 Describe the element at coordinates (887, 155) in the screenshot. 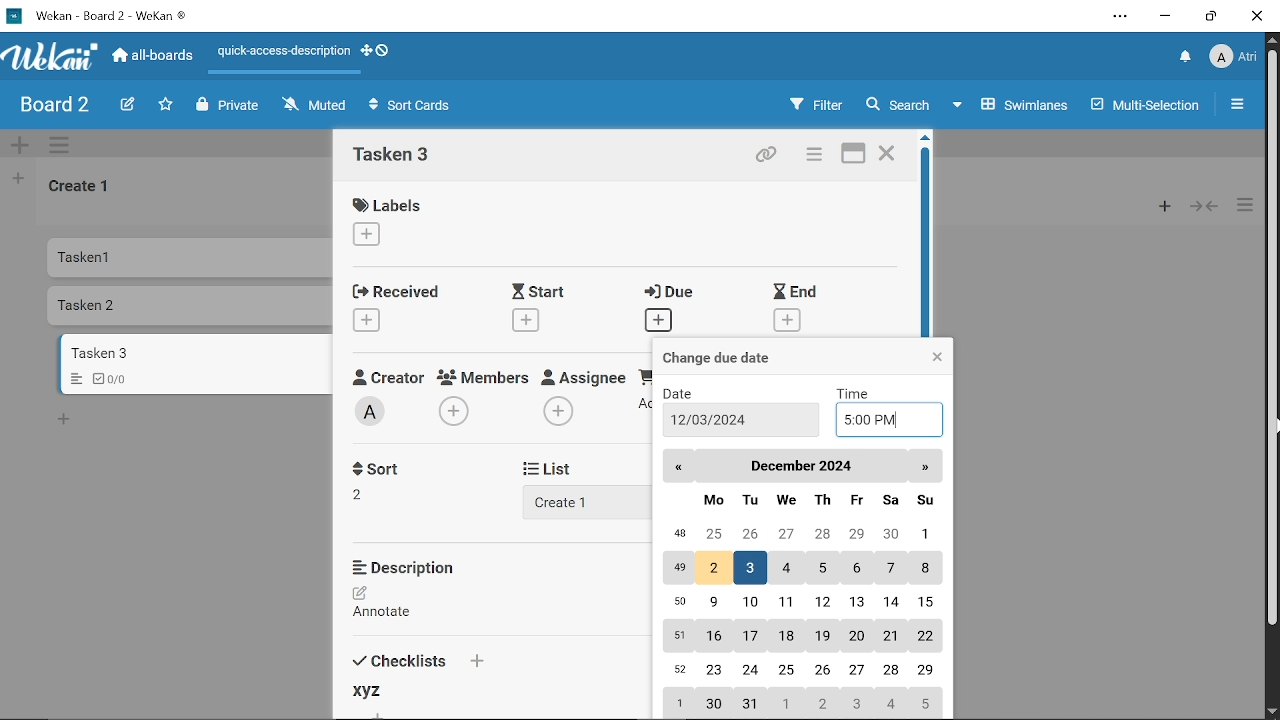

I see `Close ` at that location.